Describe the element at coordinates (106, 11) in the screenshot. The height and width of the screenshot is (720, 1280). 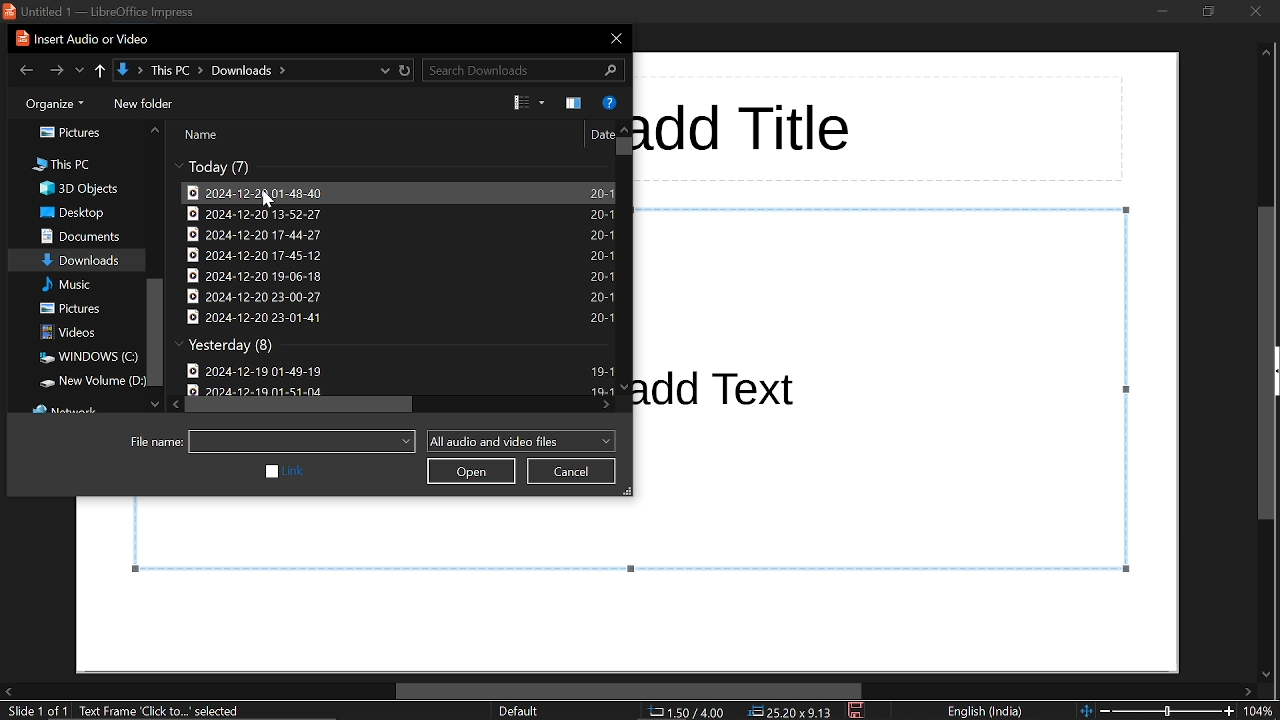
I see `| Untitled 1 — LibreOffice Impress` at that location.